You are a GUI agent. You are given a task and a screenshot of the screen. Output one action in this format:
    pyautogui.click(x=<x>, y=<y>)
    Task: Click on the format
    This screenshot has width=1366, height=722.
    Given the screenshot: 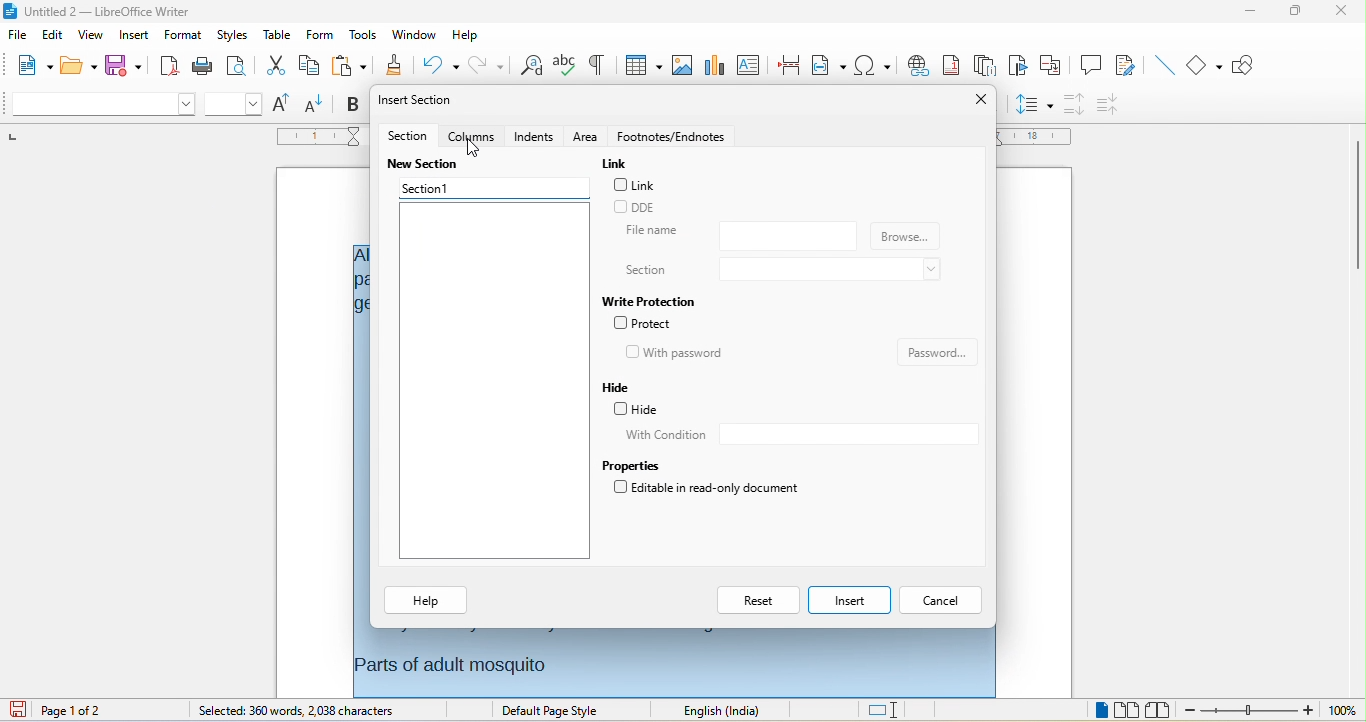 What is the action you would take?
    pyautogui.click(x=182, y=35)
    